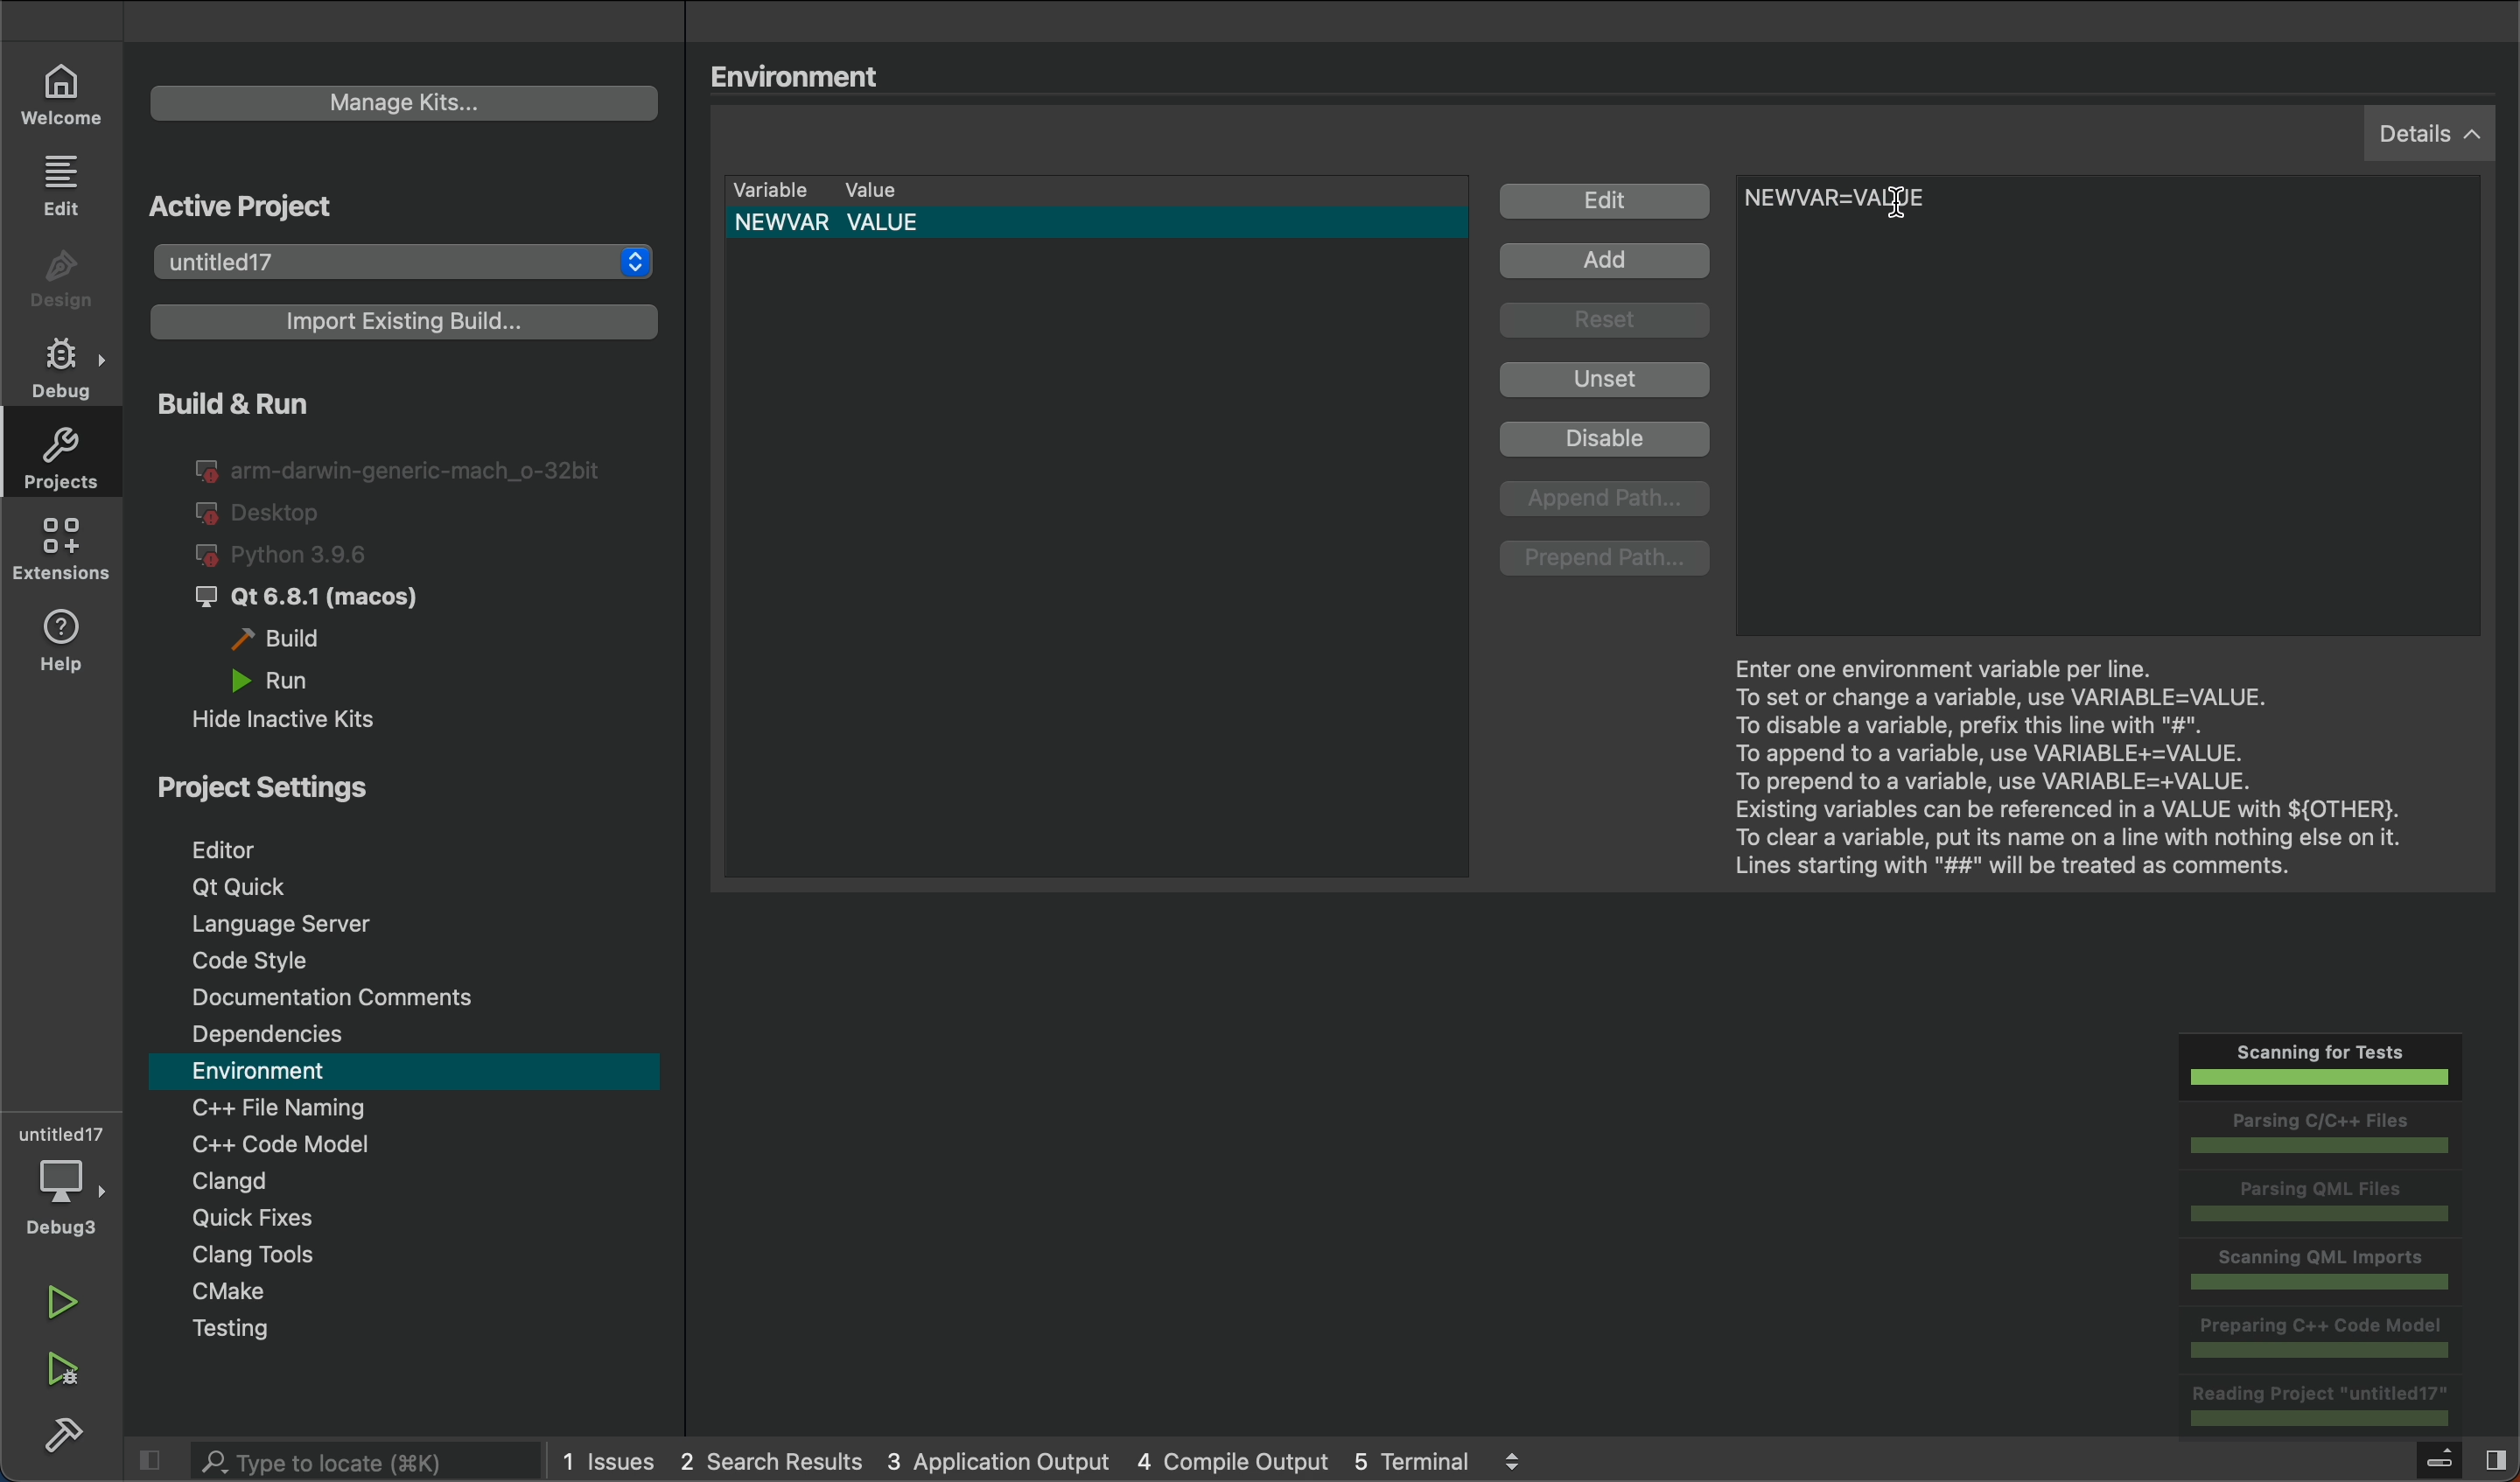 The width and height of the screenshot is (2520, 1482). Describe the element at coordinates (60, 1437) in the screenshot. I see `build` at that location.